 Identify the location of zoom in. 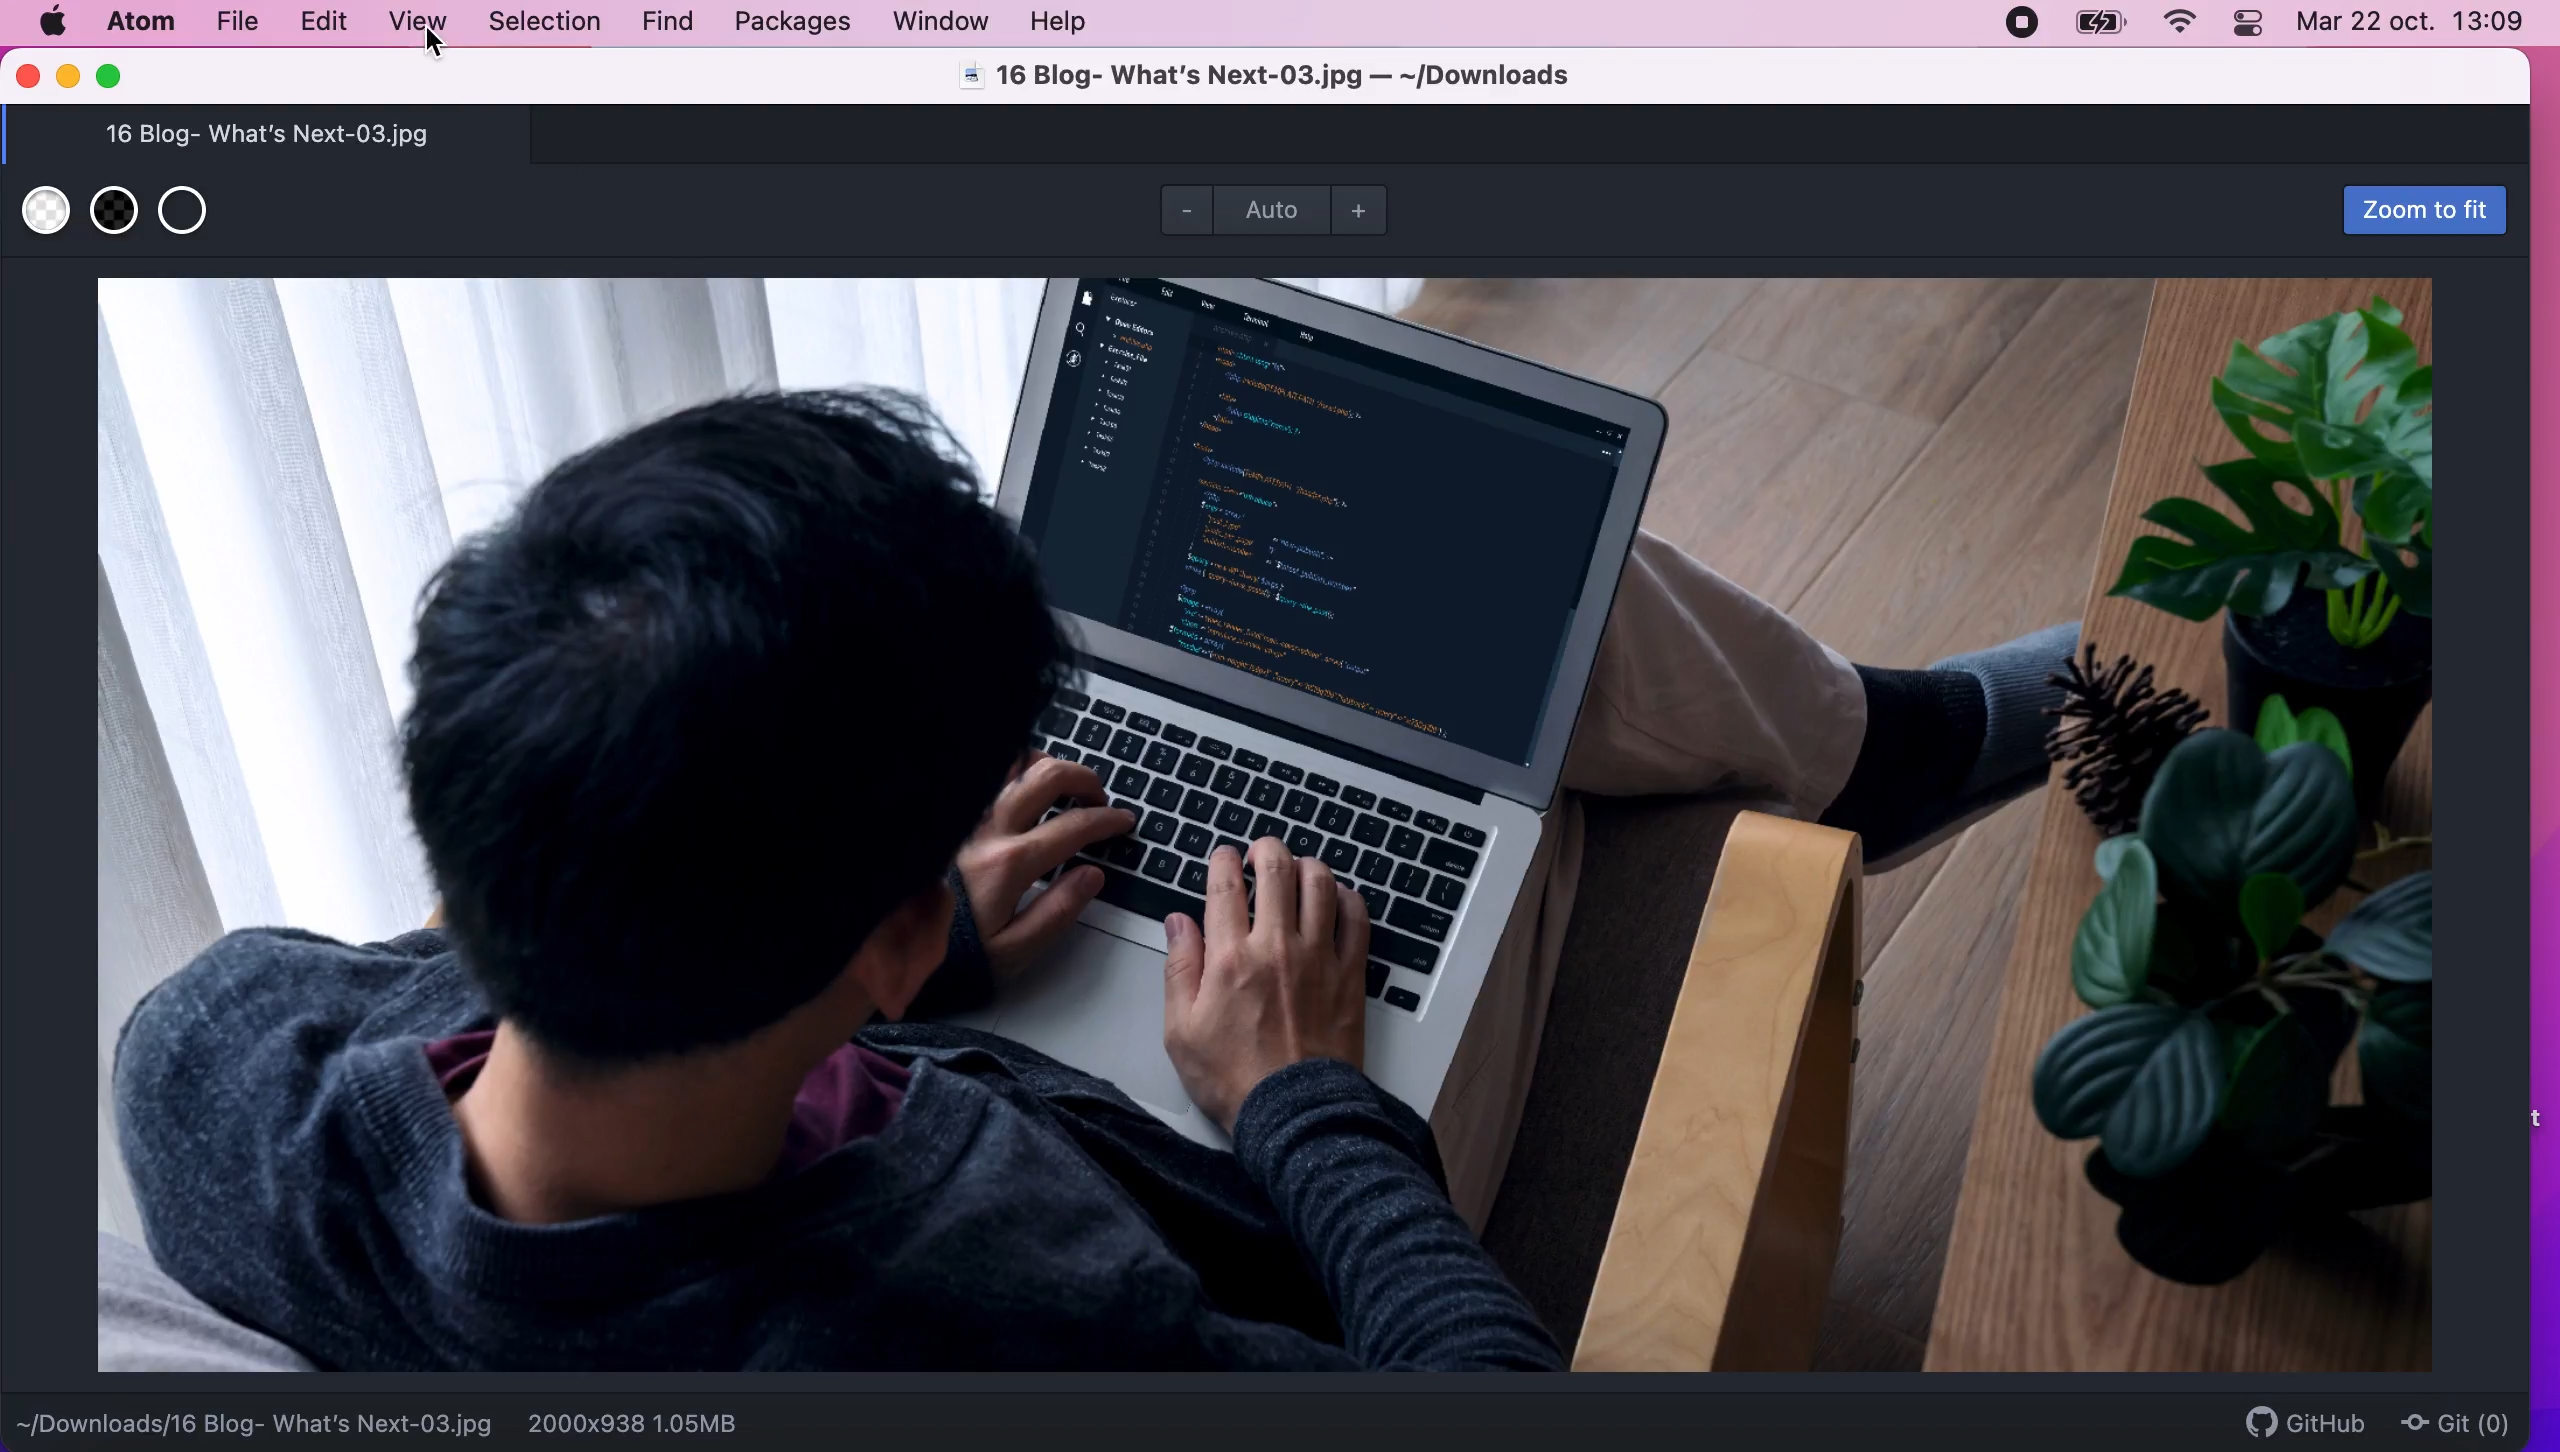
(1365, 210).